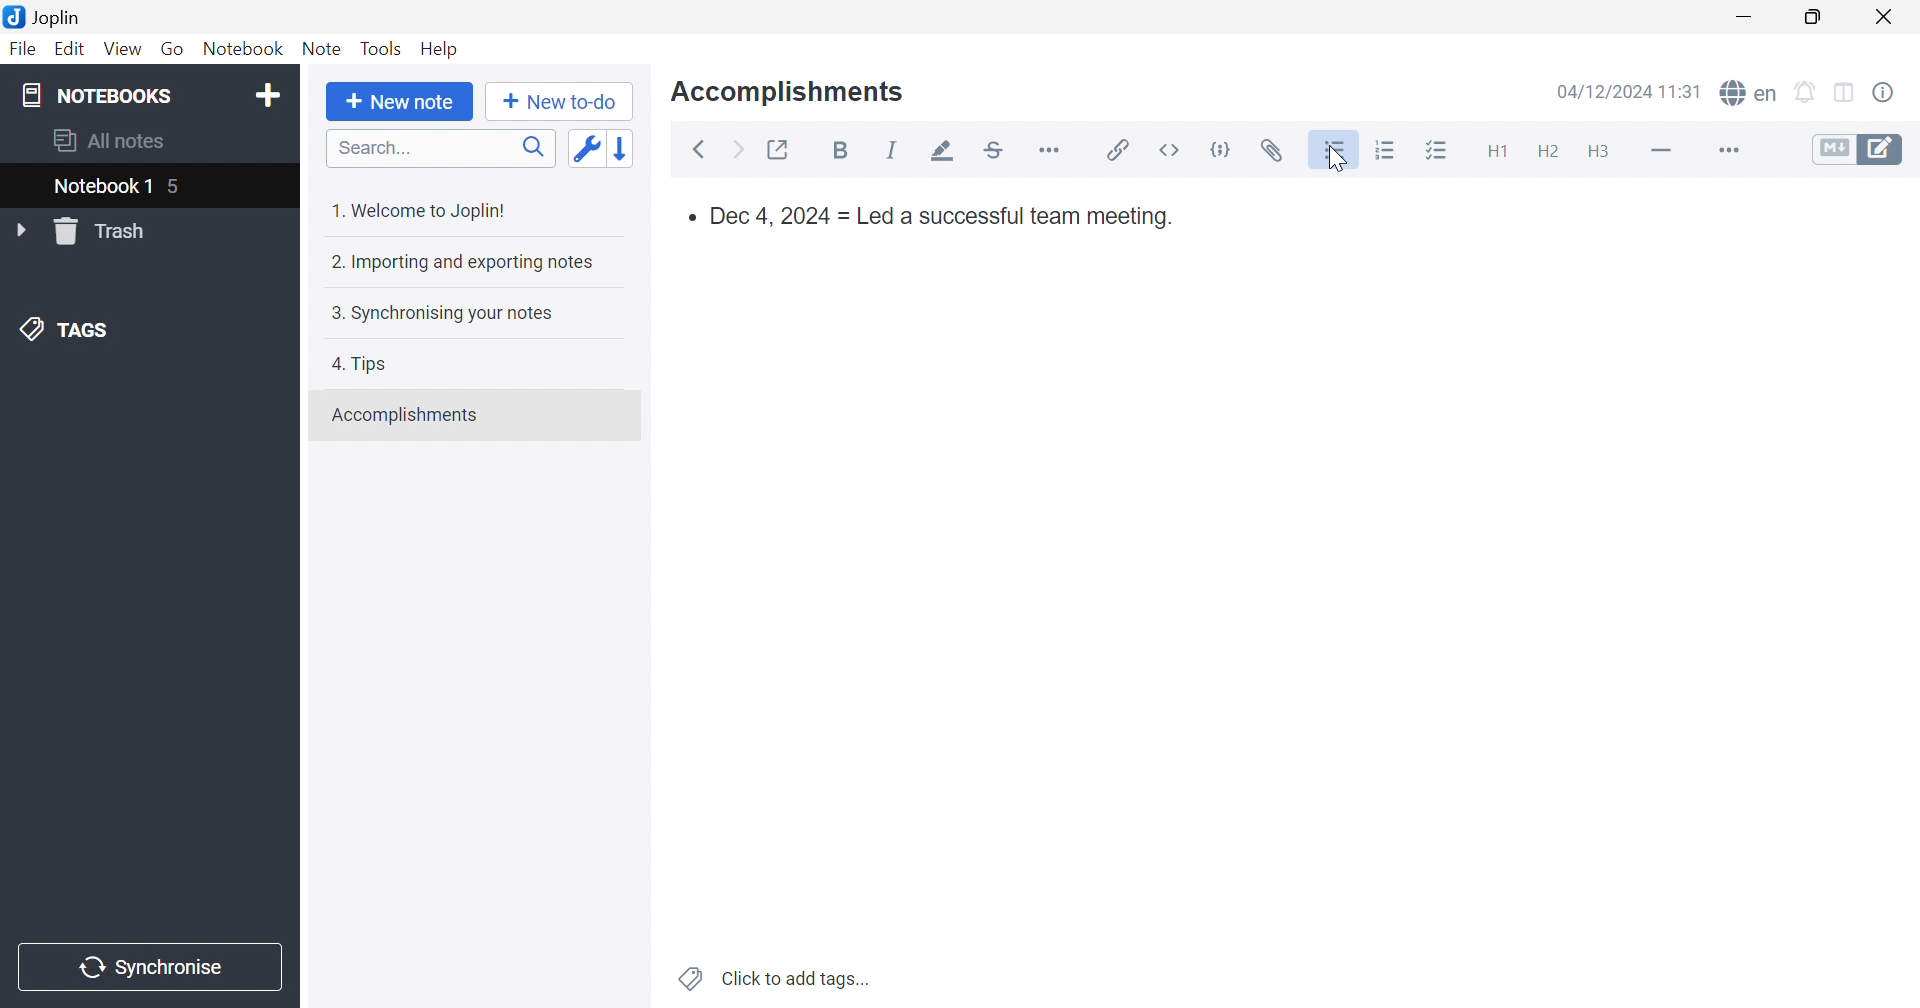  I want to click on Strikethrough, so click(993, 153).